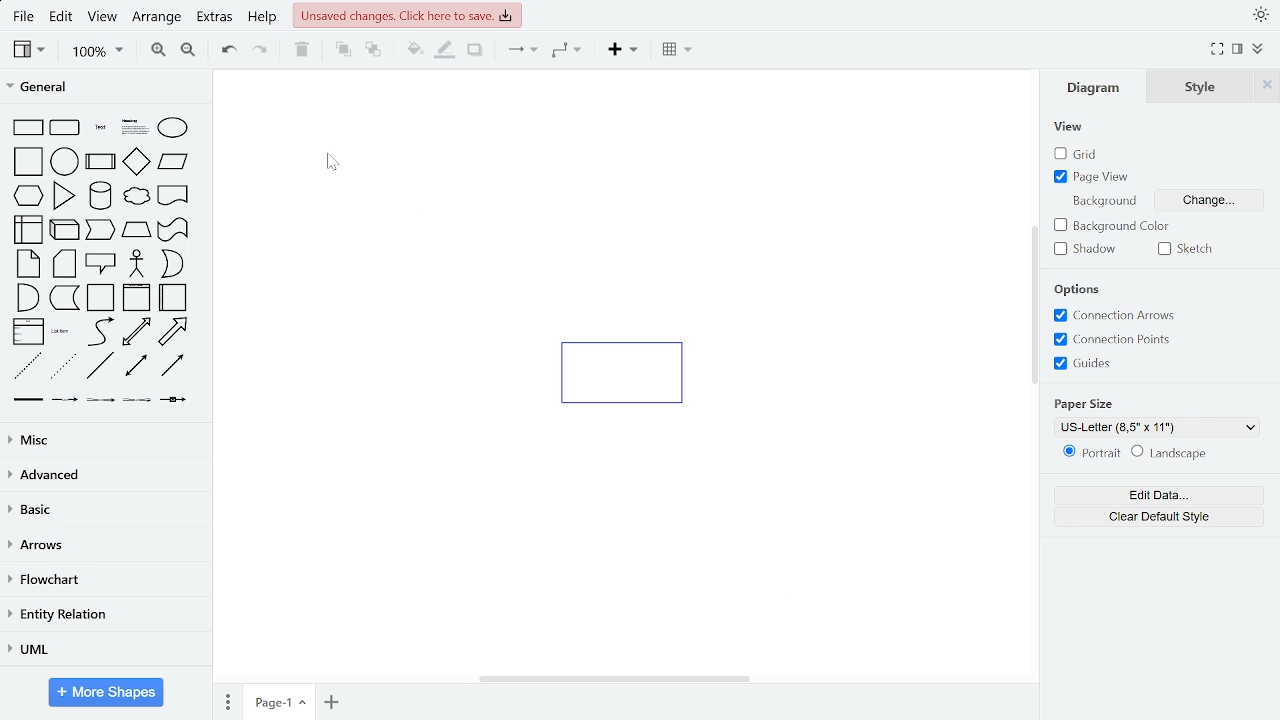 This screenshot has width=1280, height=720. What do you see at coordinates (414, 51) in the screenshot?
I see `fill color` at bounding box center [414, 51].